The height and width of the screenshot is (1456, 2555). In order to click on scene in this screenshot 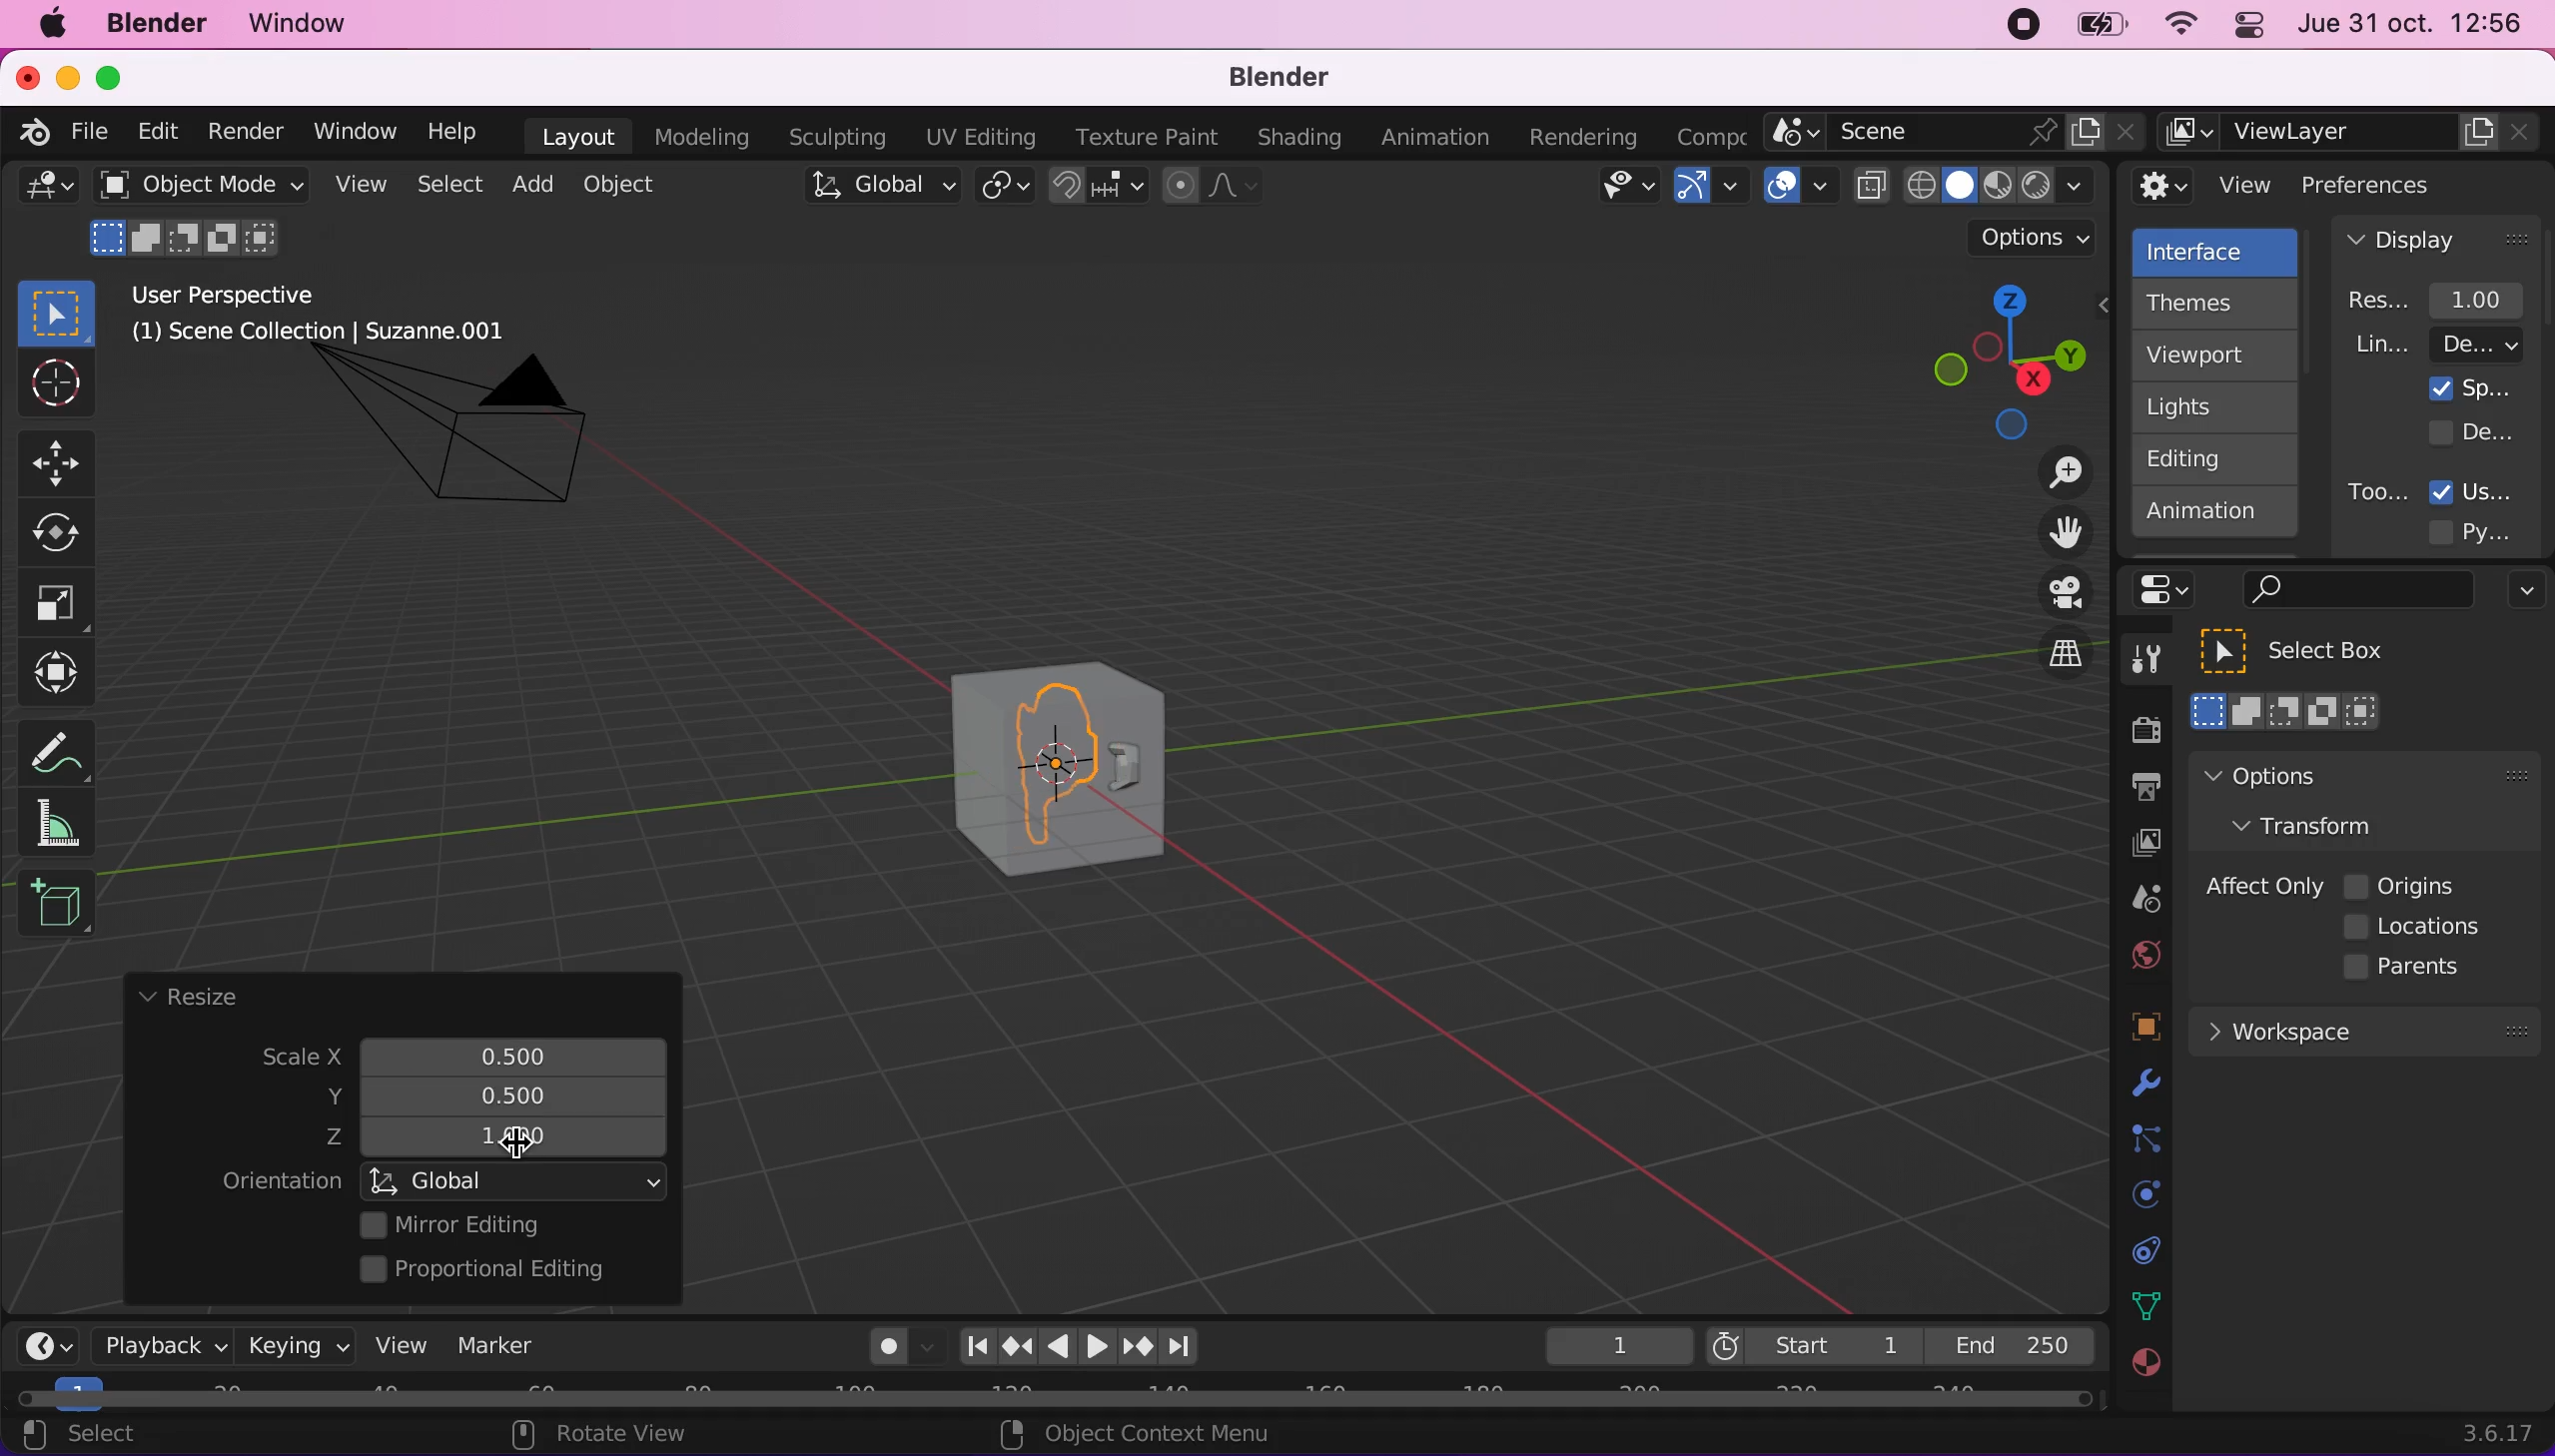, I will do `click(2137, 900)`.